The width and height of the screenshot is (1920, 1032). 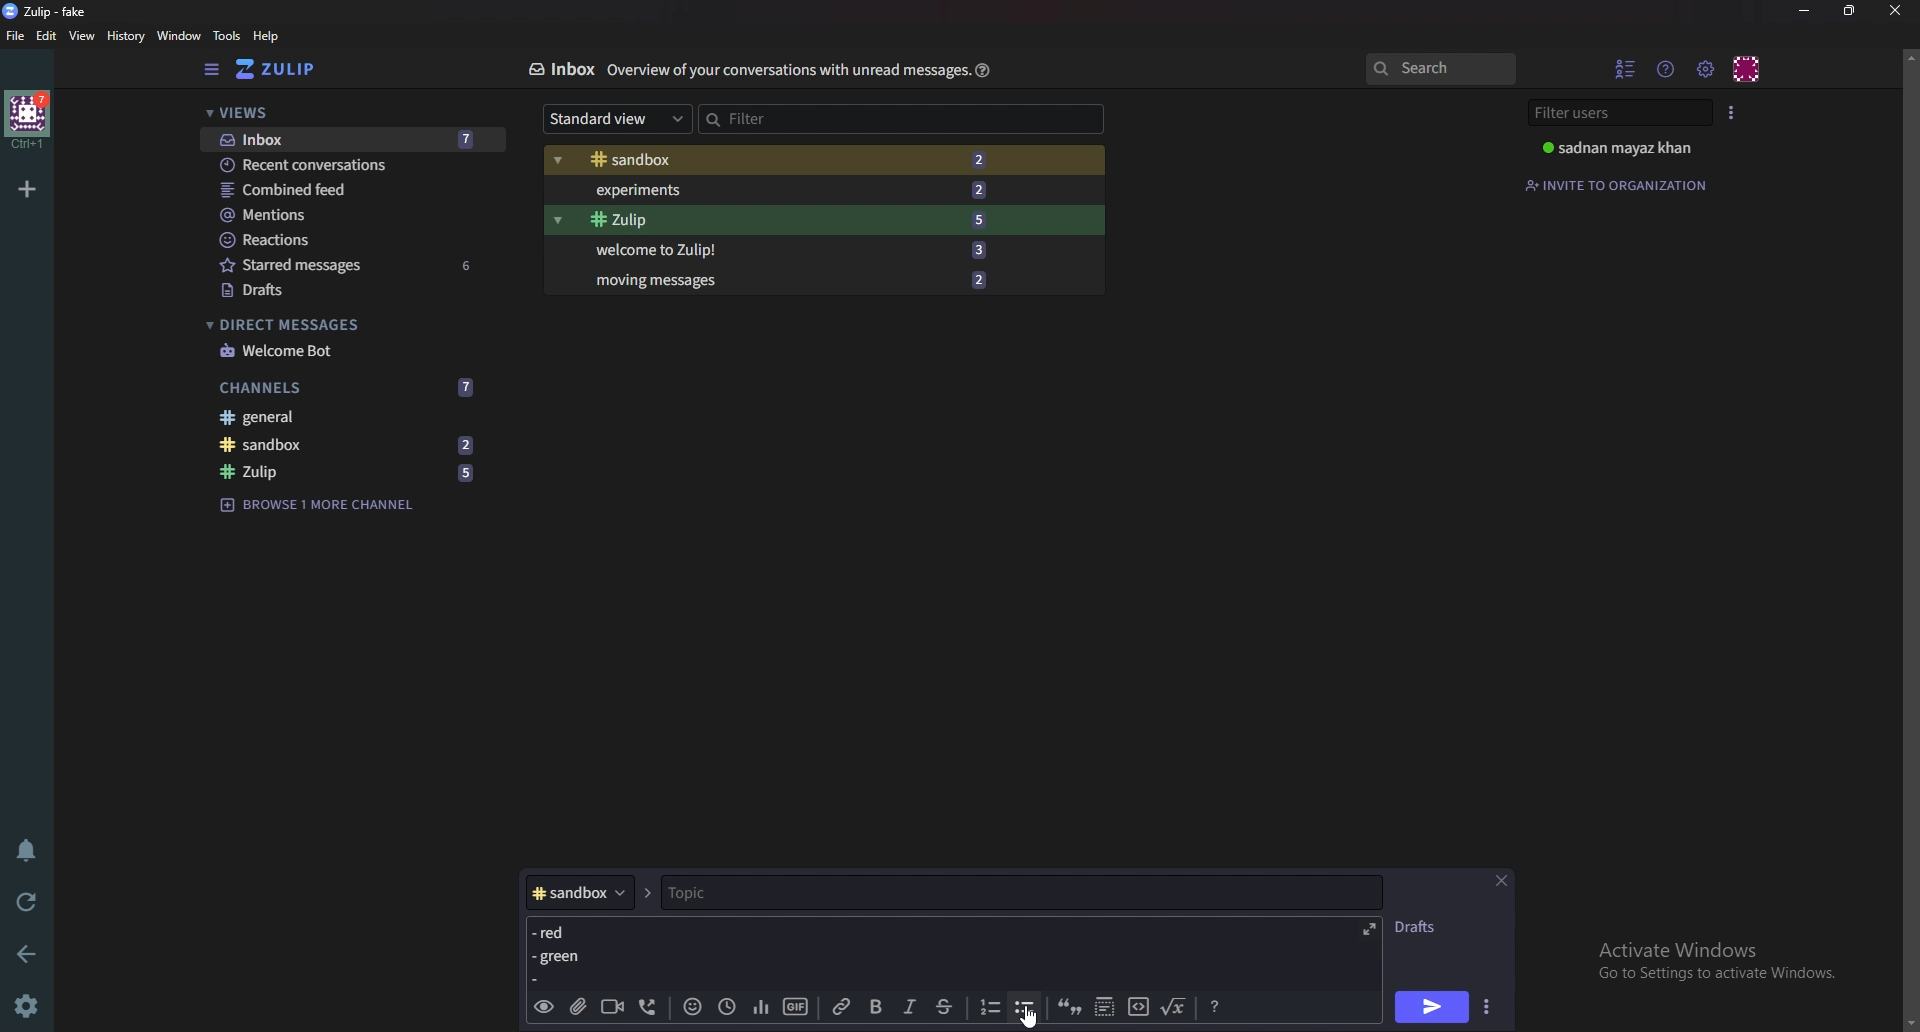 What do you see at coordinates (25, 1008) in the screenshot?
I see `Settings` at bounding box center [25, 1008].